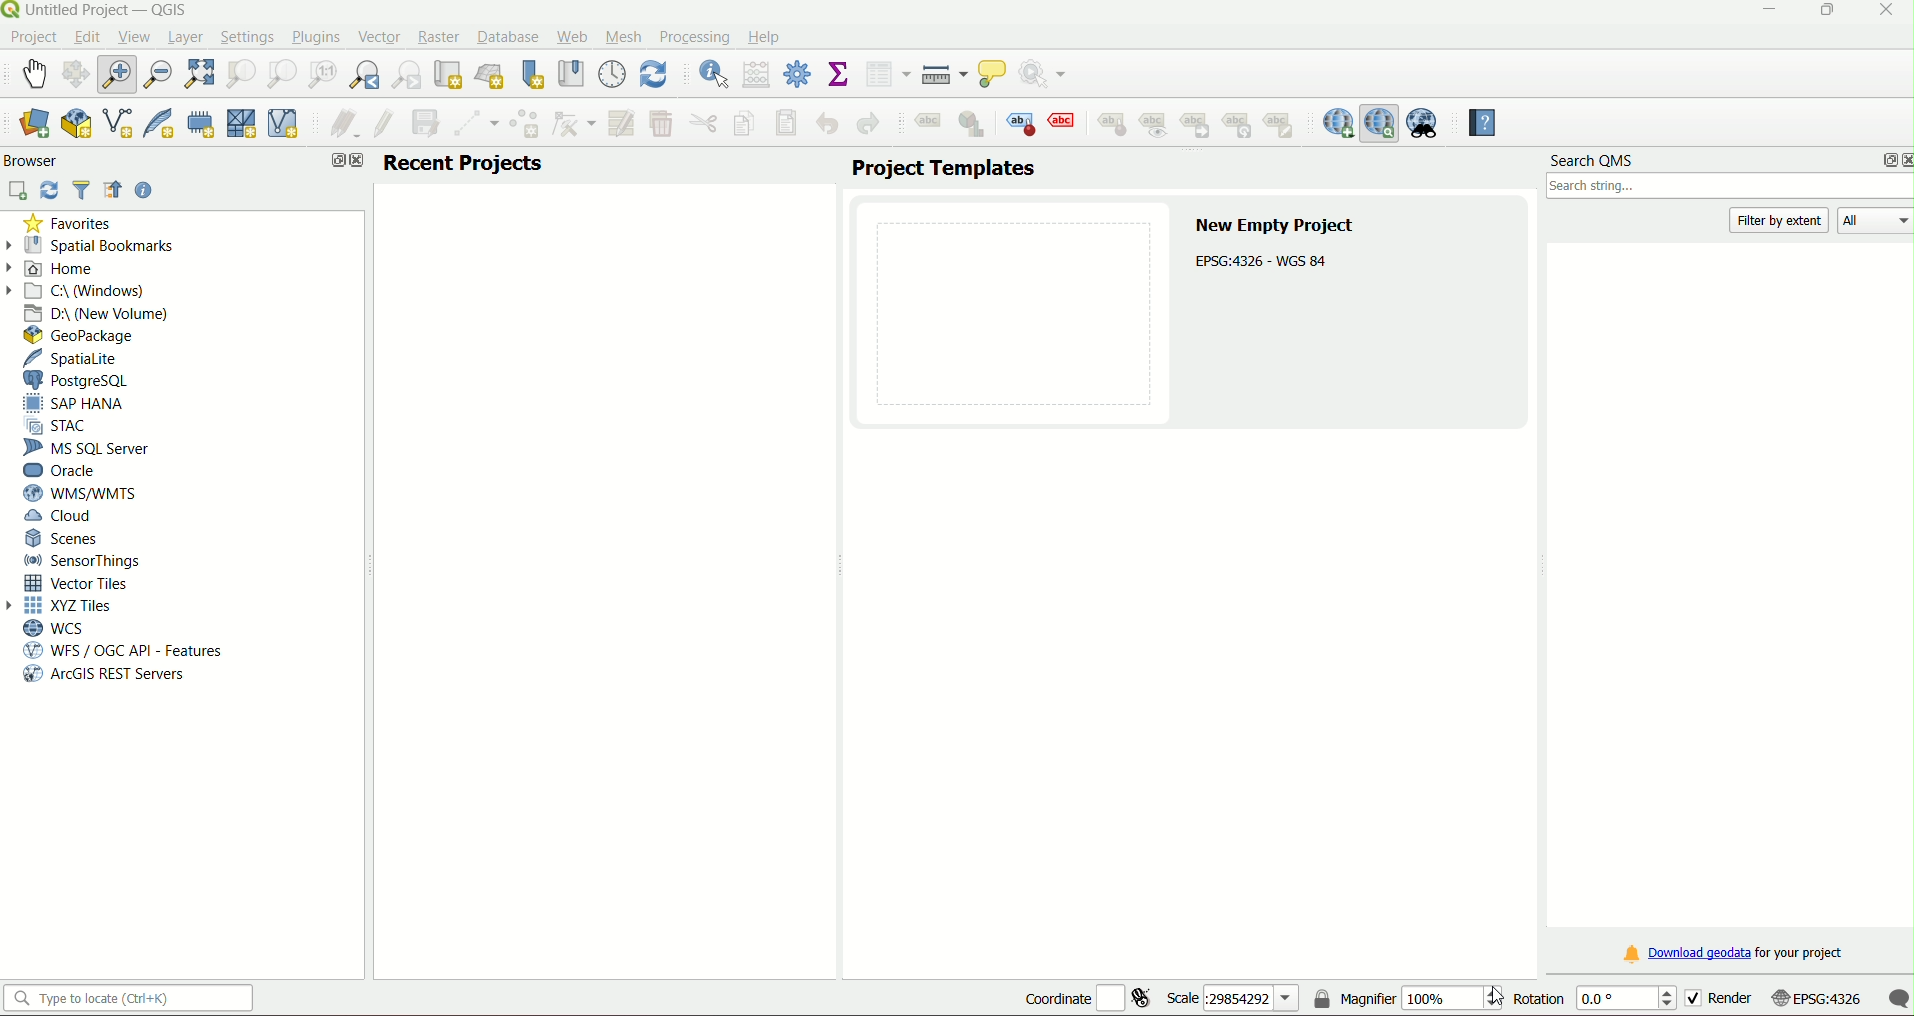  What do you see at coordinates (1049, 75) in the screenshot?
I see `run feature action` at bounding box center [1049, 75].